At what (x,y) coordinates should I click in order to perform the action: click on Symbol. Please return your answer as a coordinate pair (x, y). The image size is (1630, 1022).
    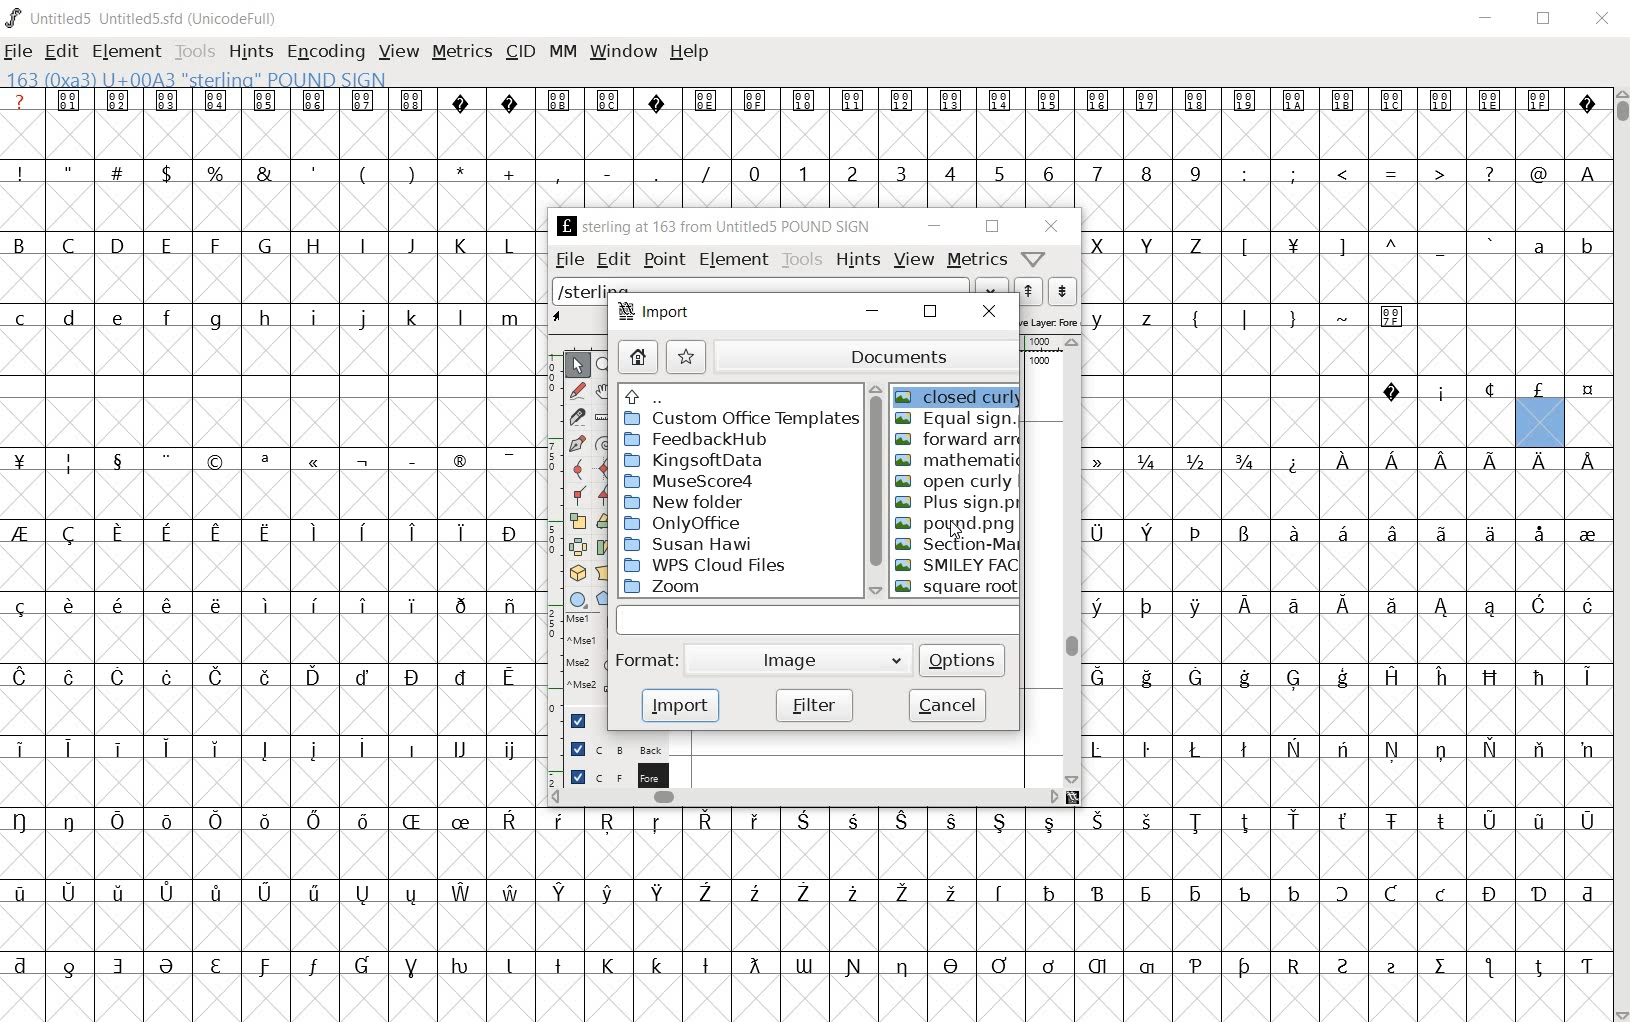
    Looking at the image, I should click on (1540, 894).